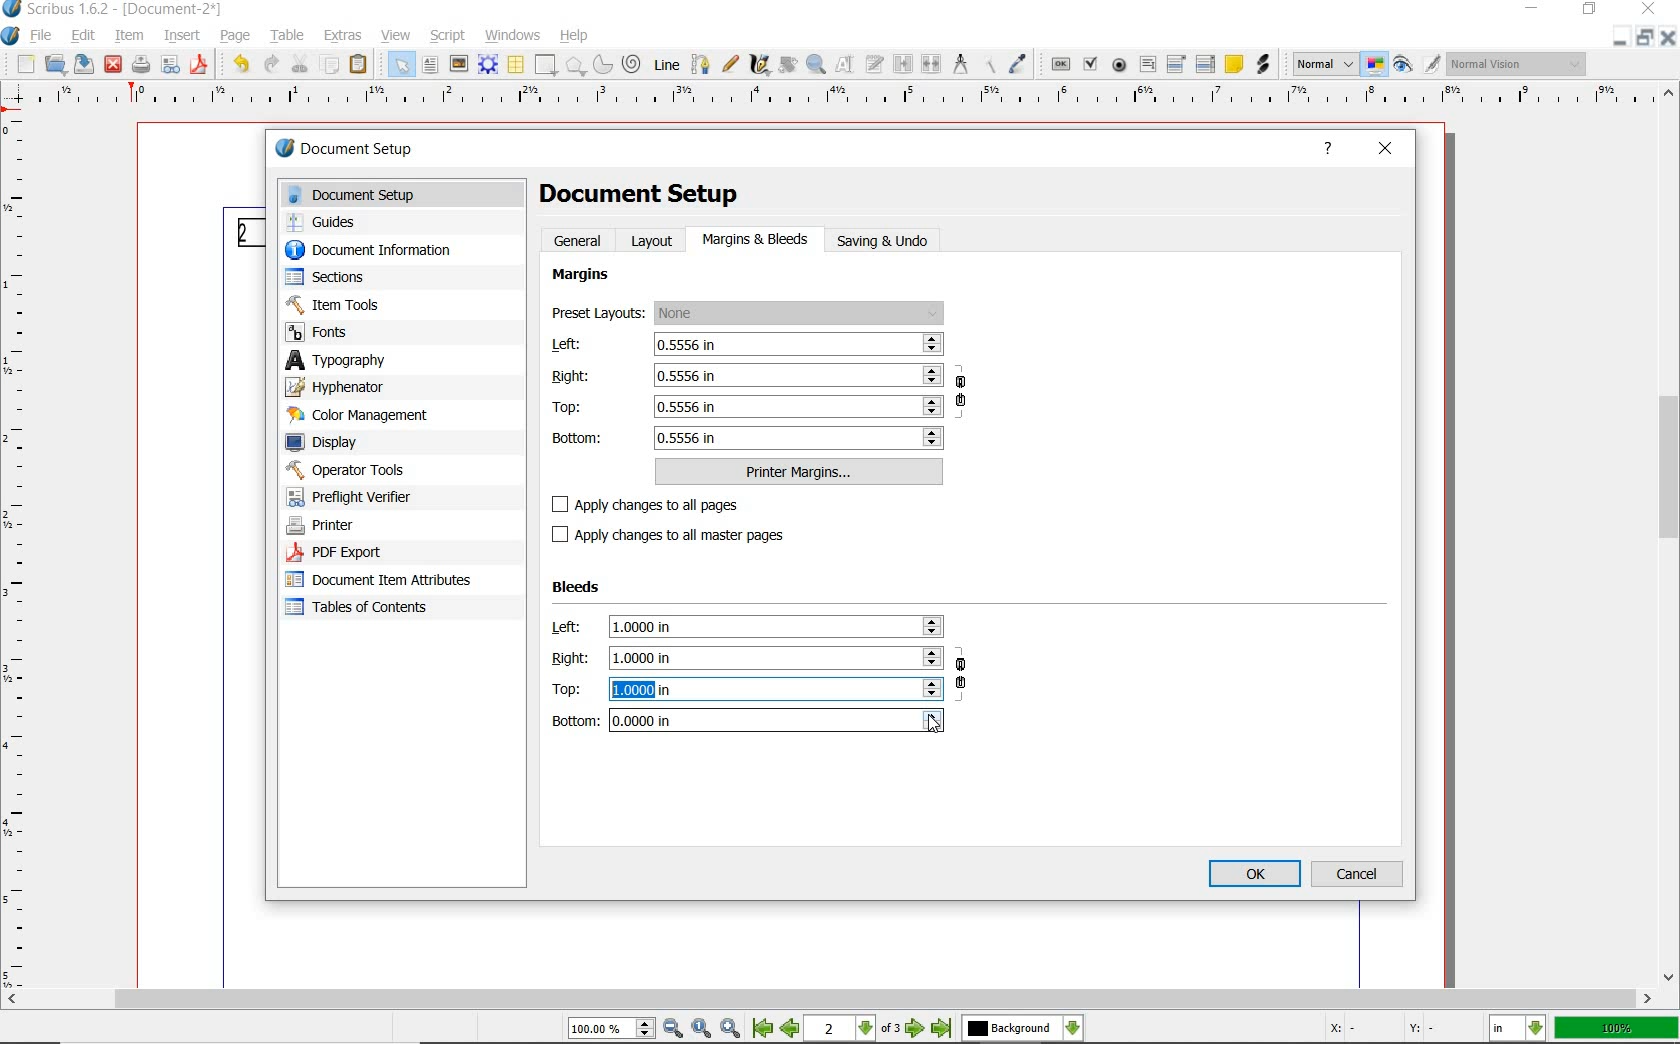  I want to click on Close, so click(1670, 41).